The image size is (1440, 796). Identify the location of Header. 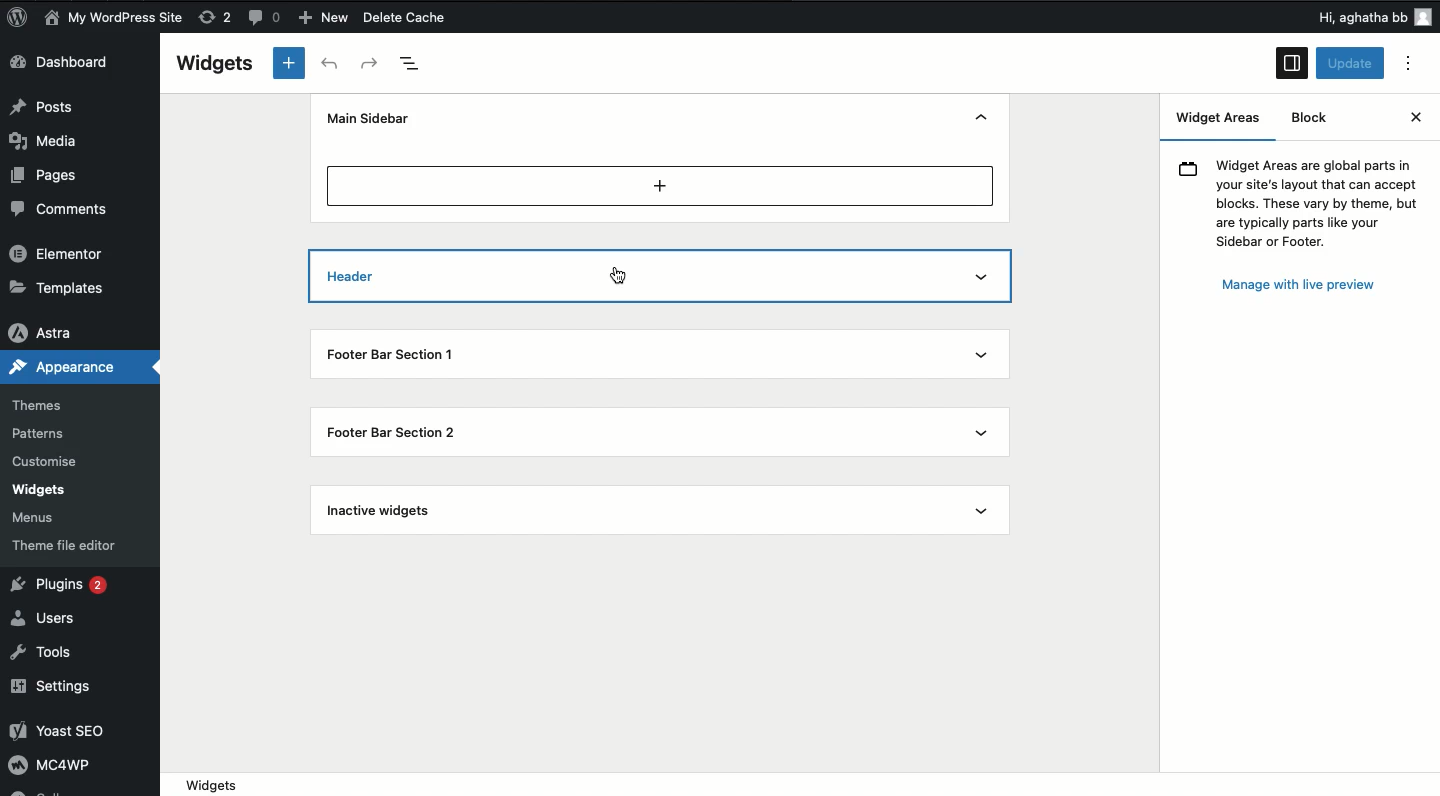
(352, 277).